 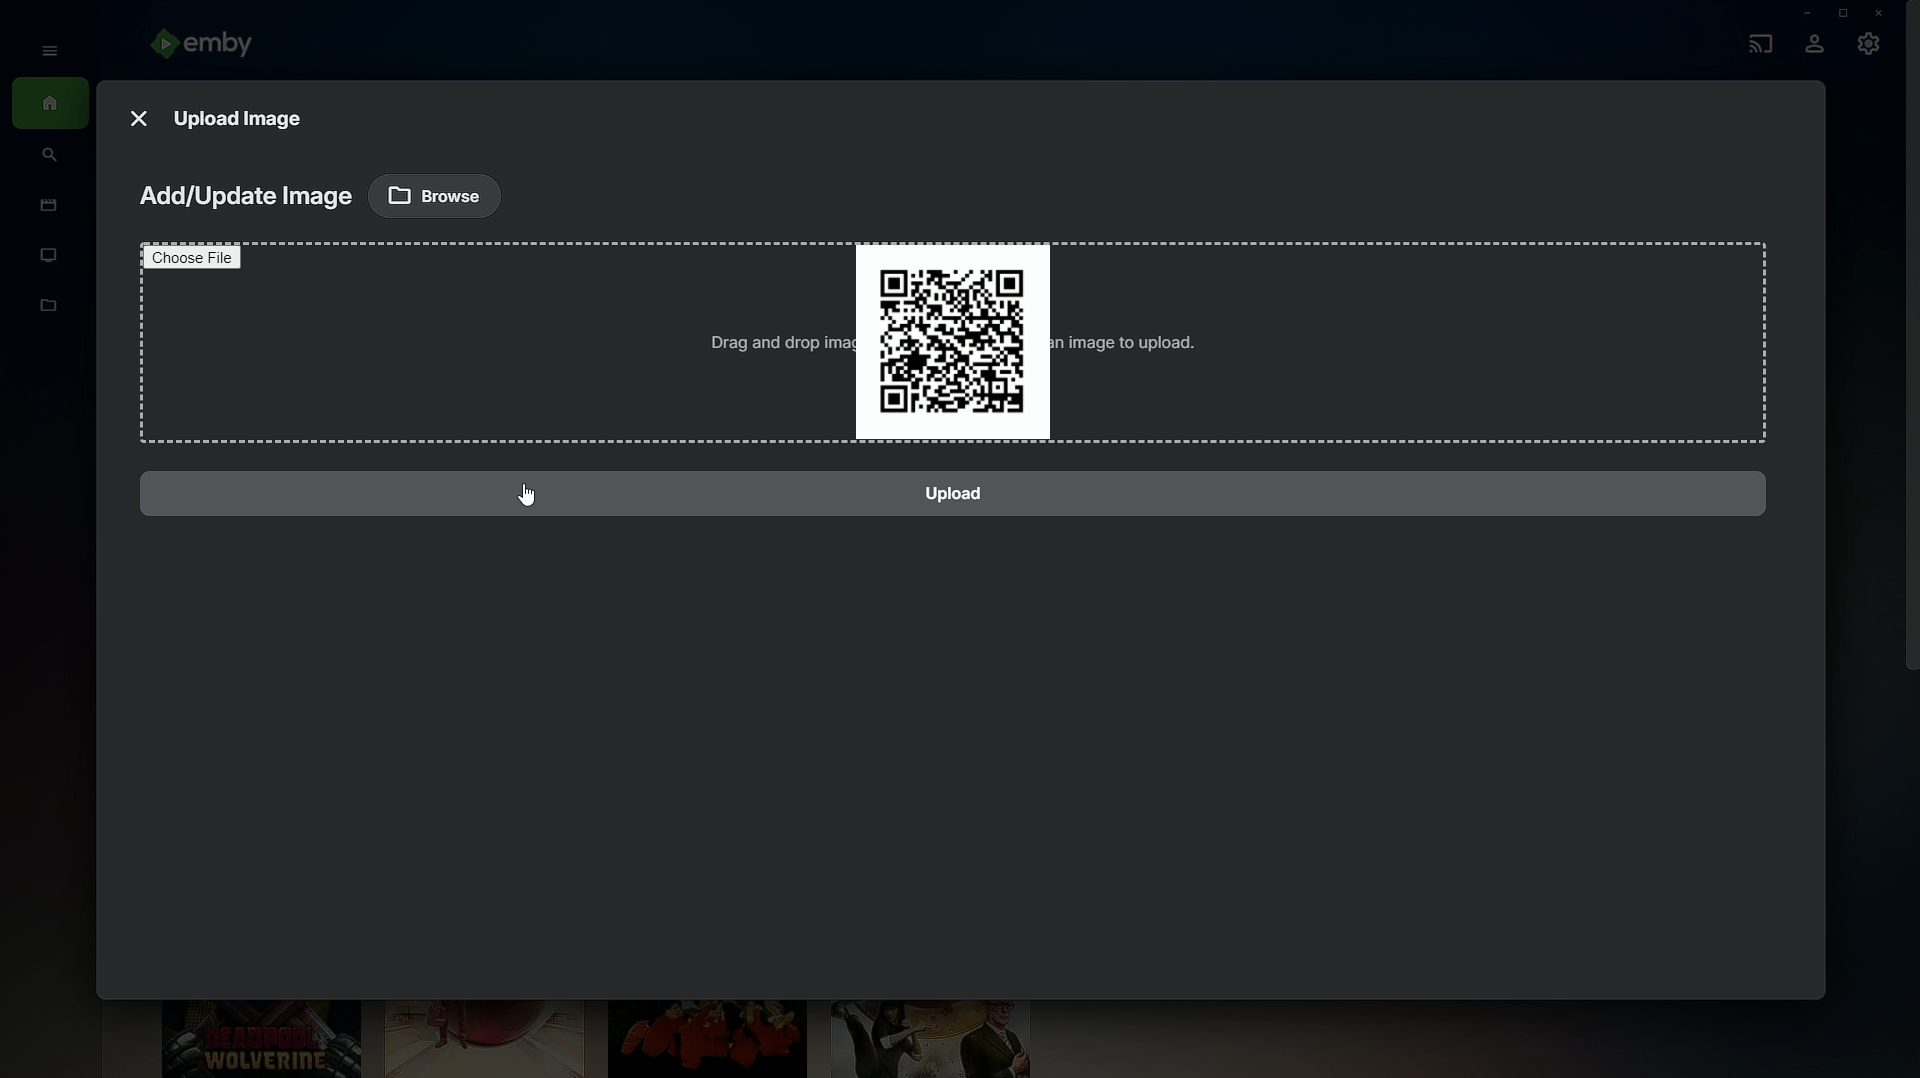 I want to click on Cast, so click(x=1756, y=41).